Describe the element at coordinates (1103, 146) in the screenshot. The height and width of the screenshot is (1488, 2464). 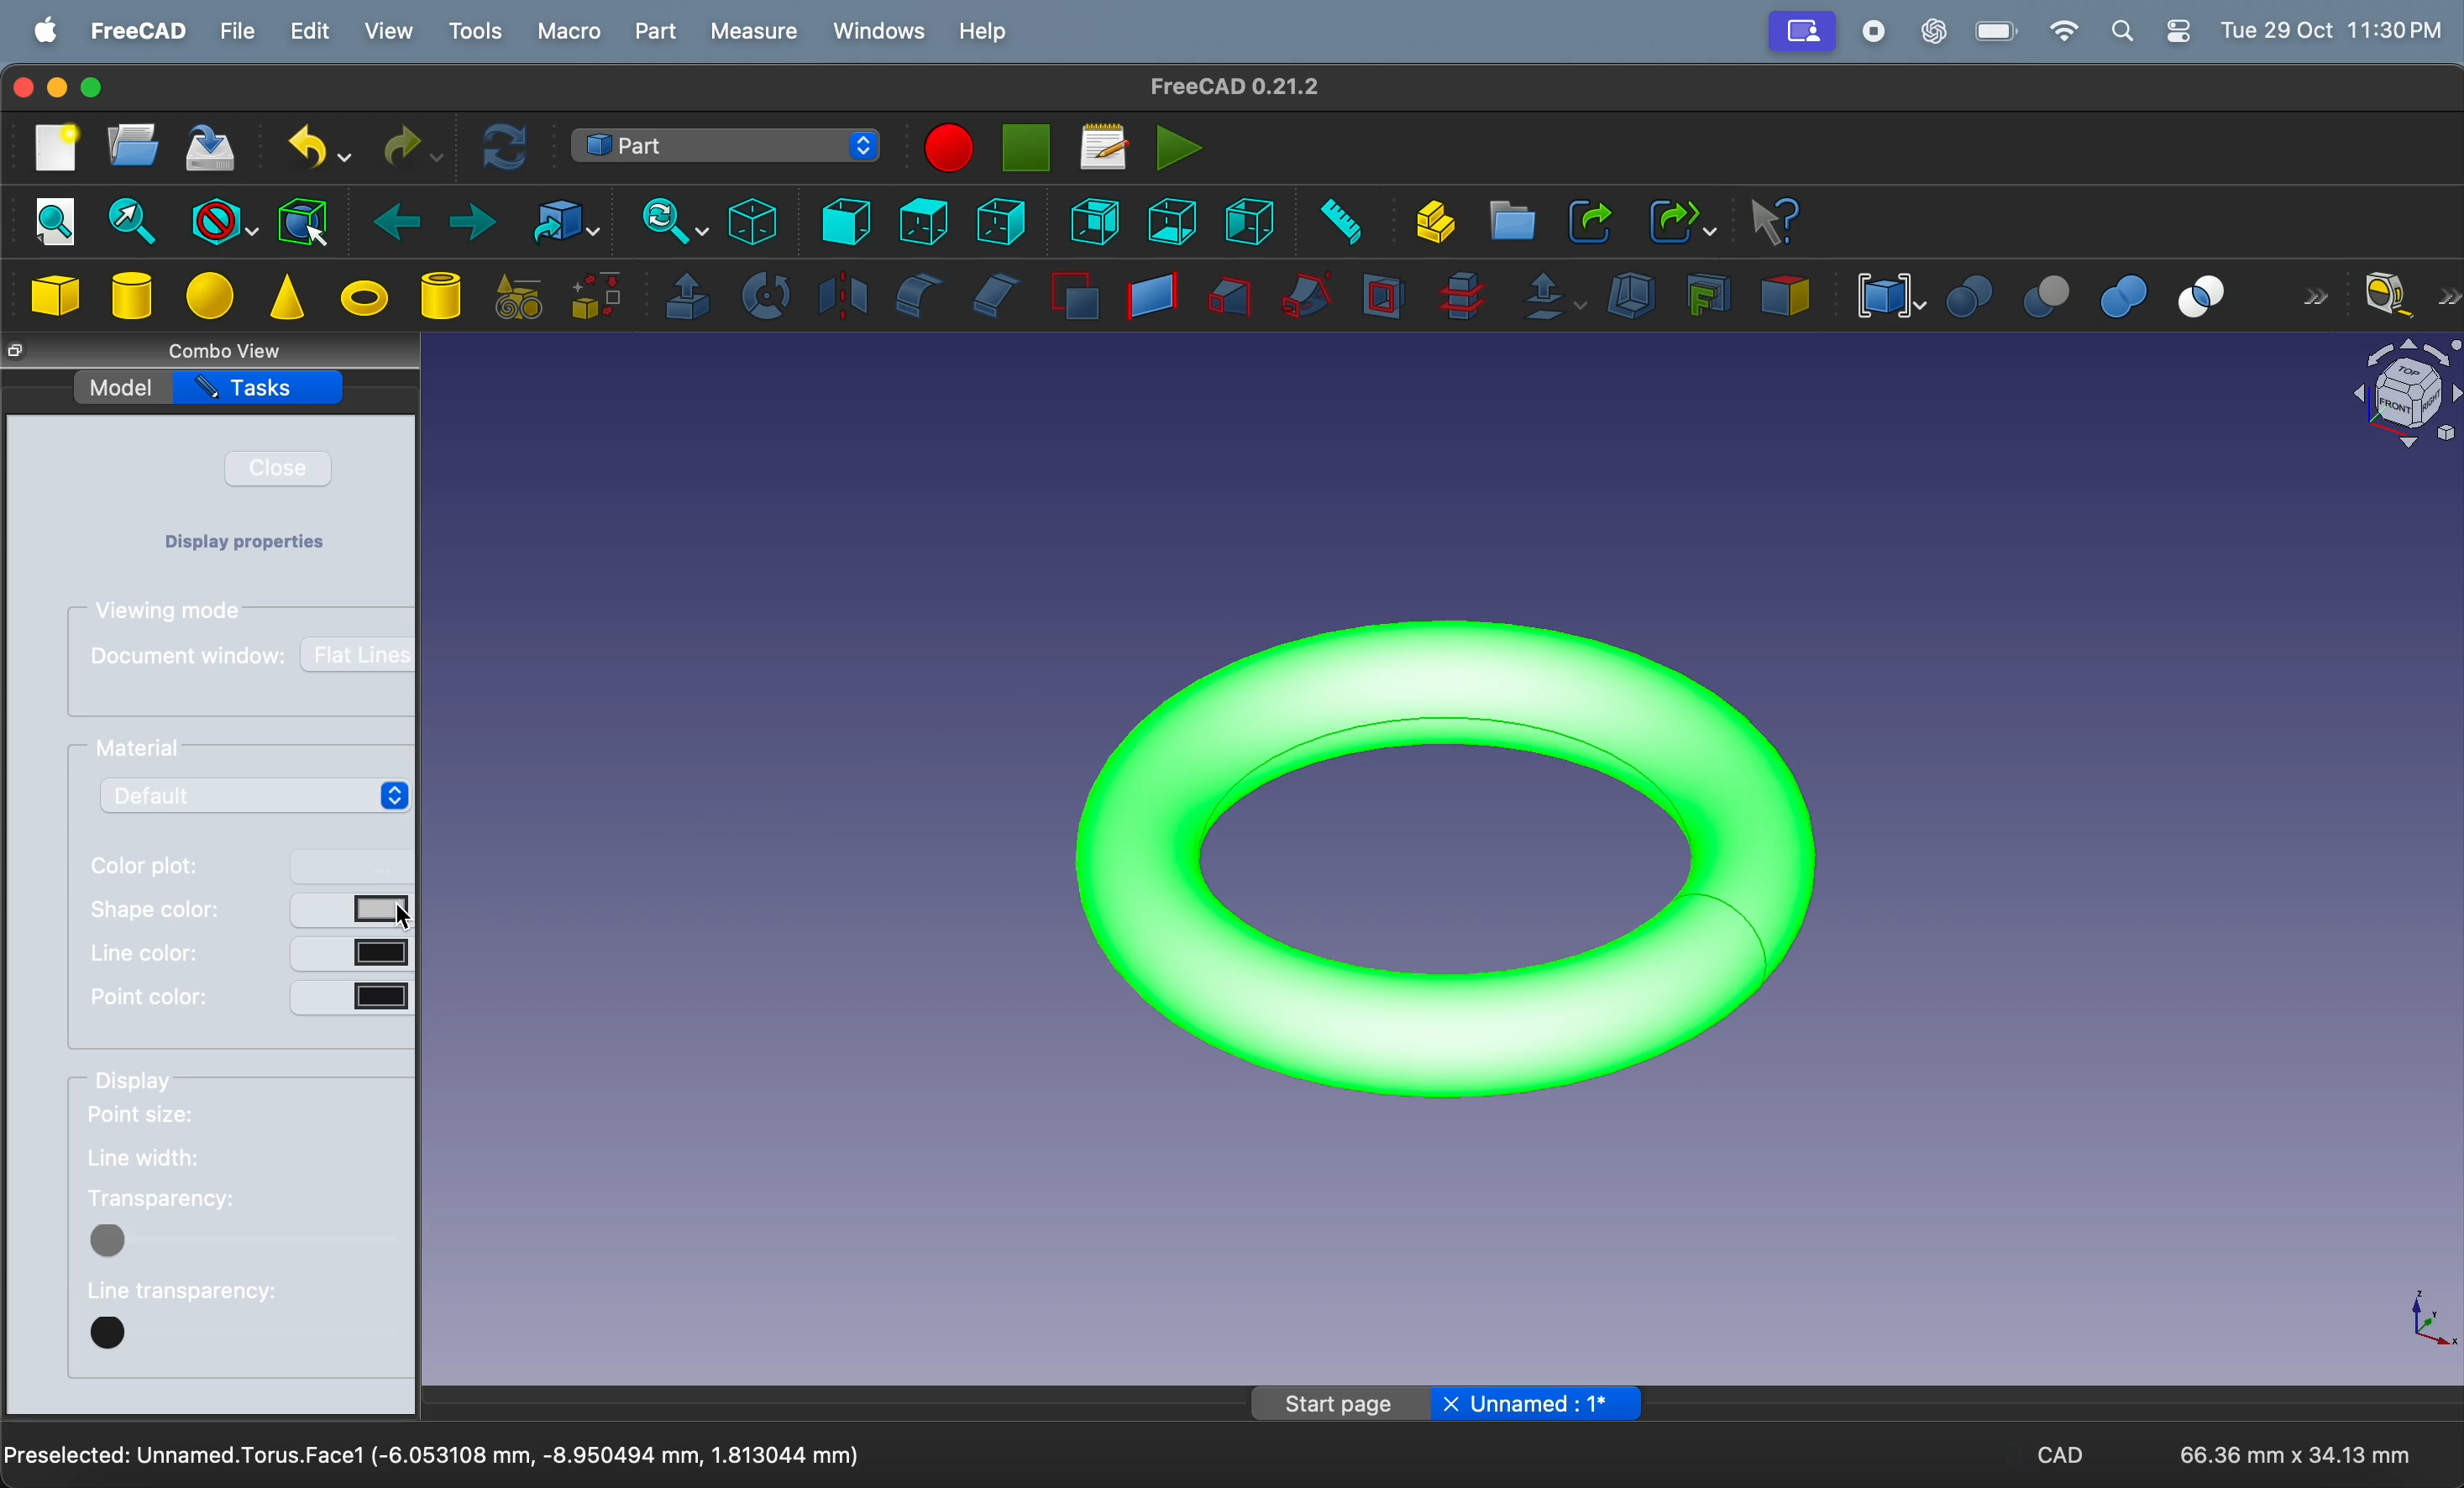
I see `marcos` at that location.